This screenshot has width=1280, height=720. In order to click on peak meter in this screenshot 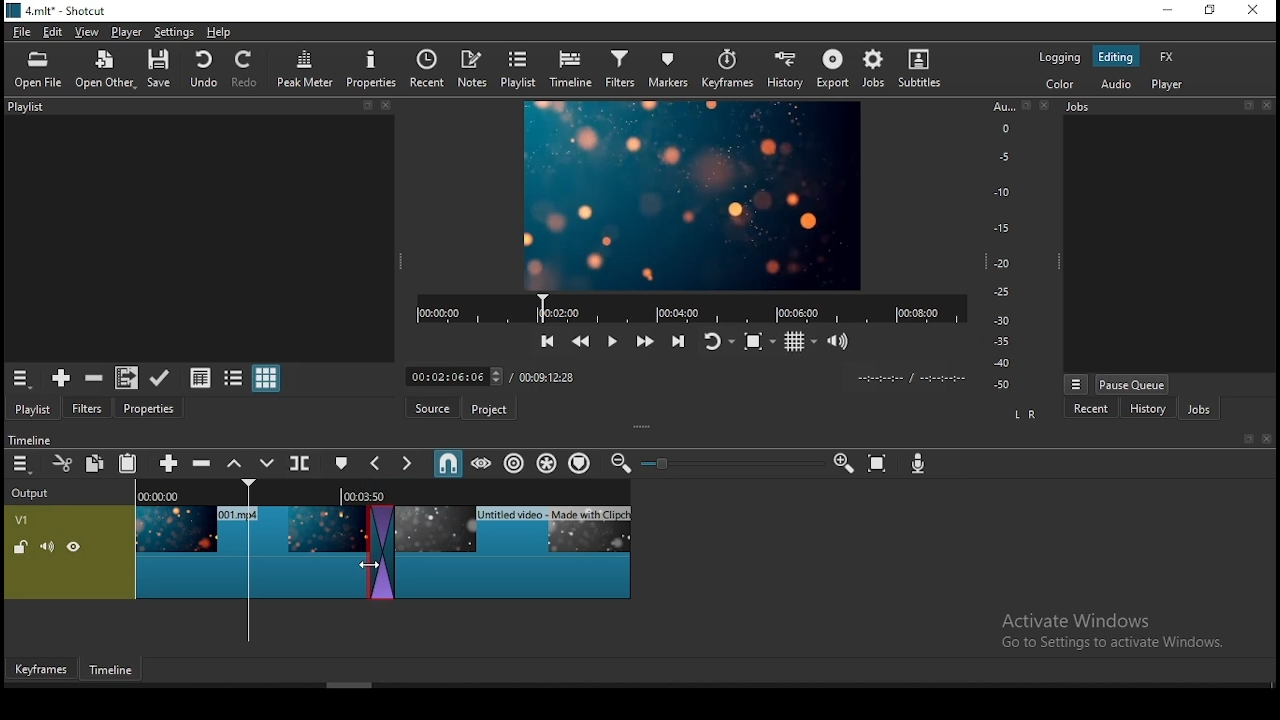, I will do `click(307, 68)`.